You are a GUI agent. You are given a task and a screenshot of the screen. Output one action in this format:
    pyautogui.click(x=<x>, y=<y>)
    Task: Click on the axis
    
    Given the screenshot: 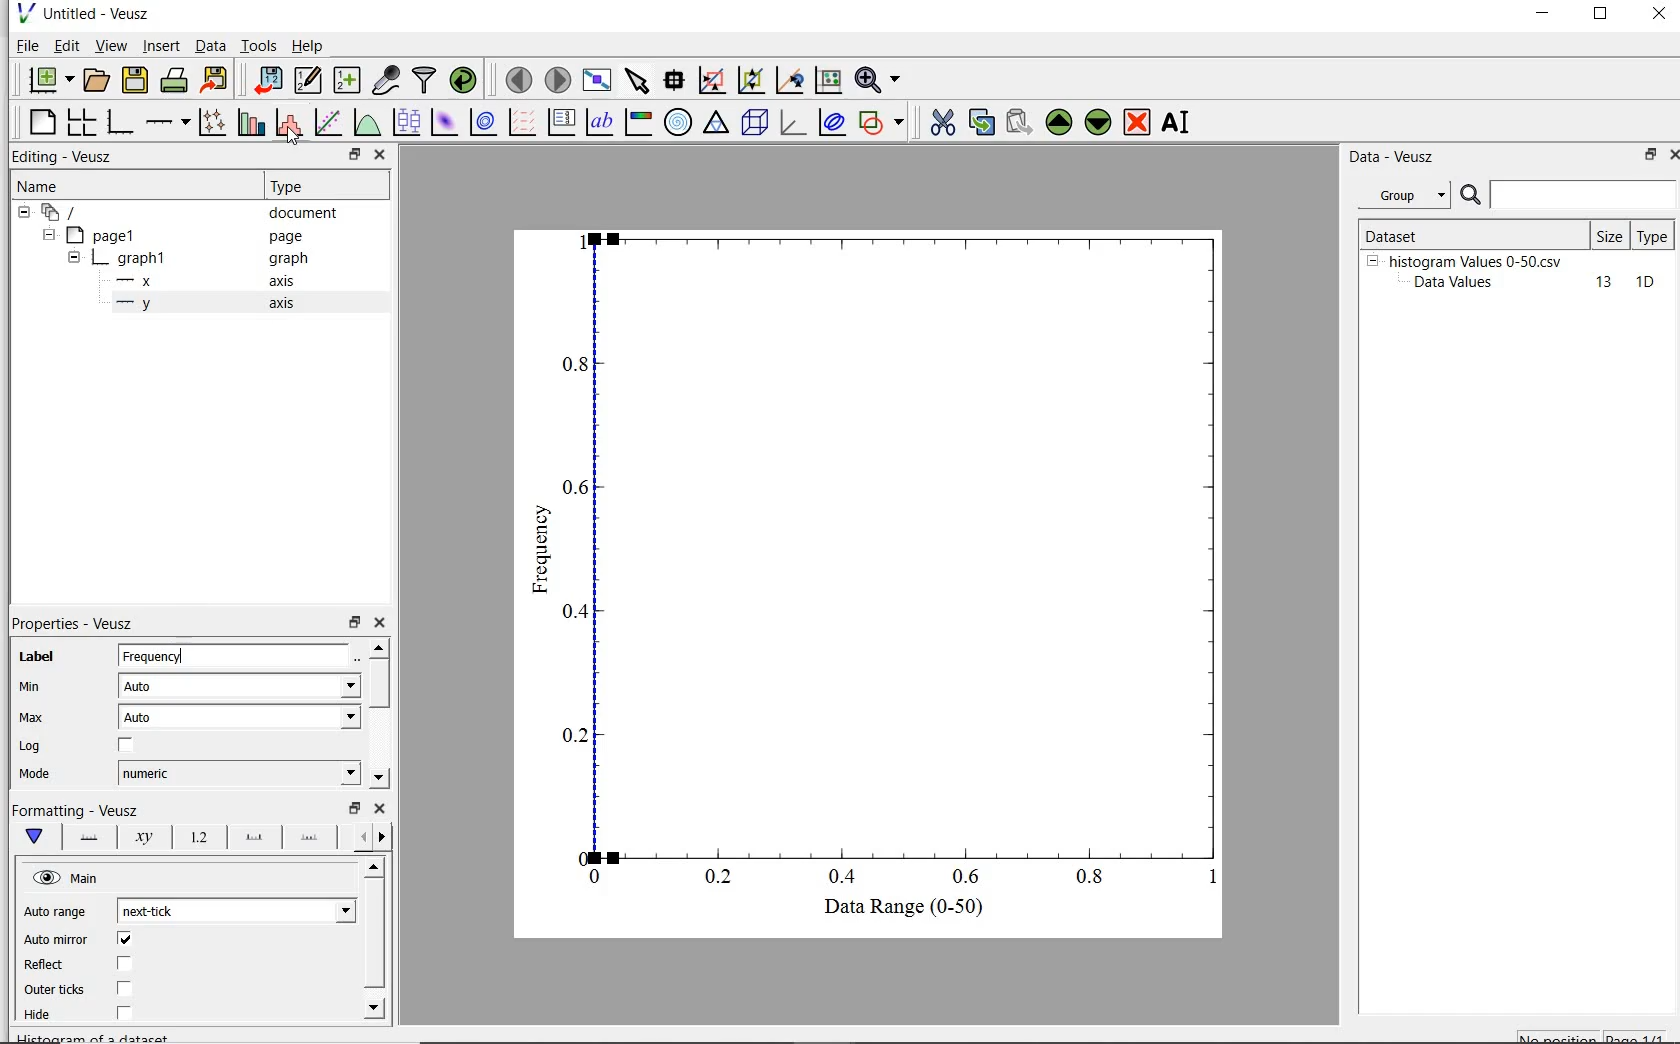 What is the action you would take?
    pyautogui.click(x=288, y=305)
    